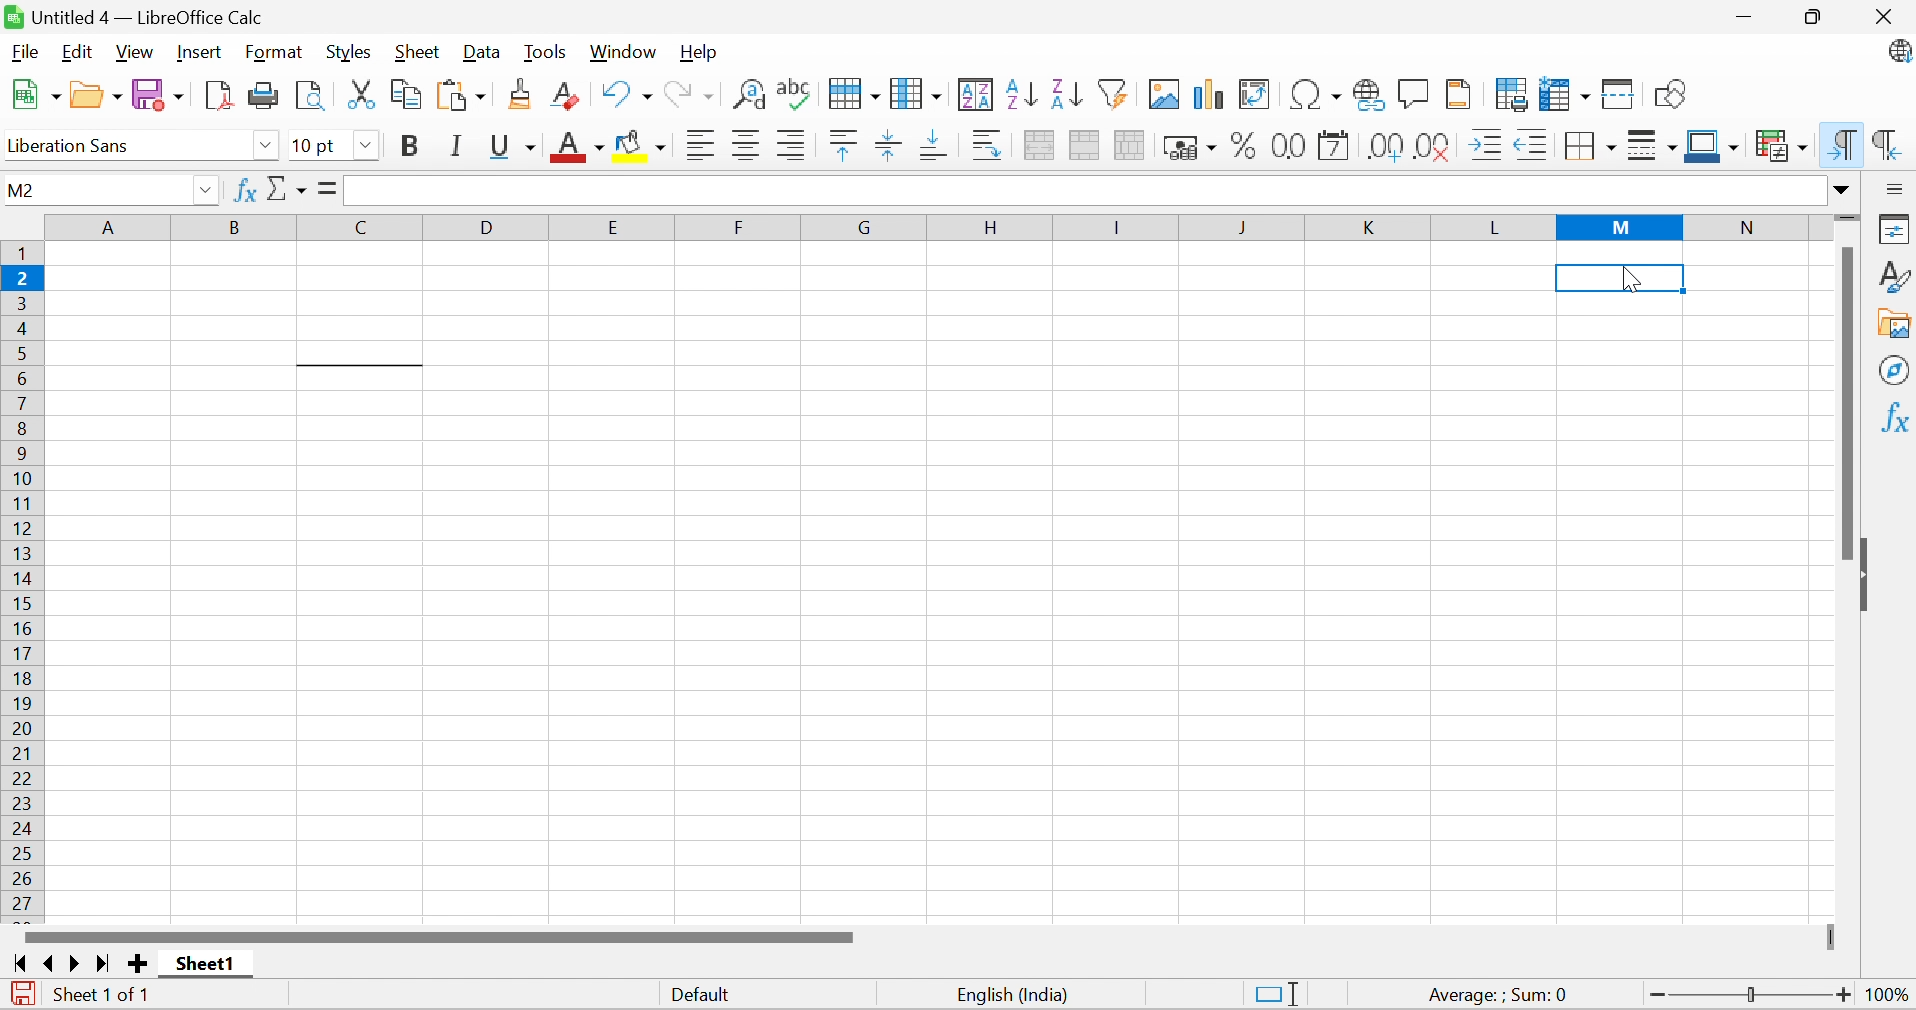  Describe the element at coordinates (938, 145) in the screenshot. I see `Align bottom` at that location.